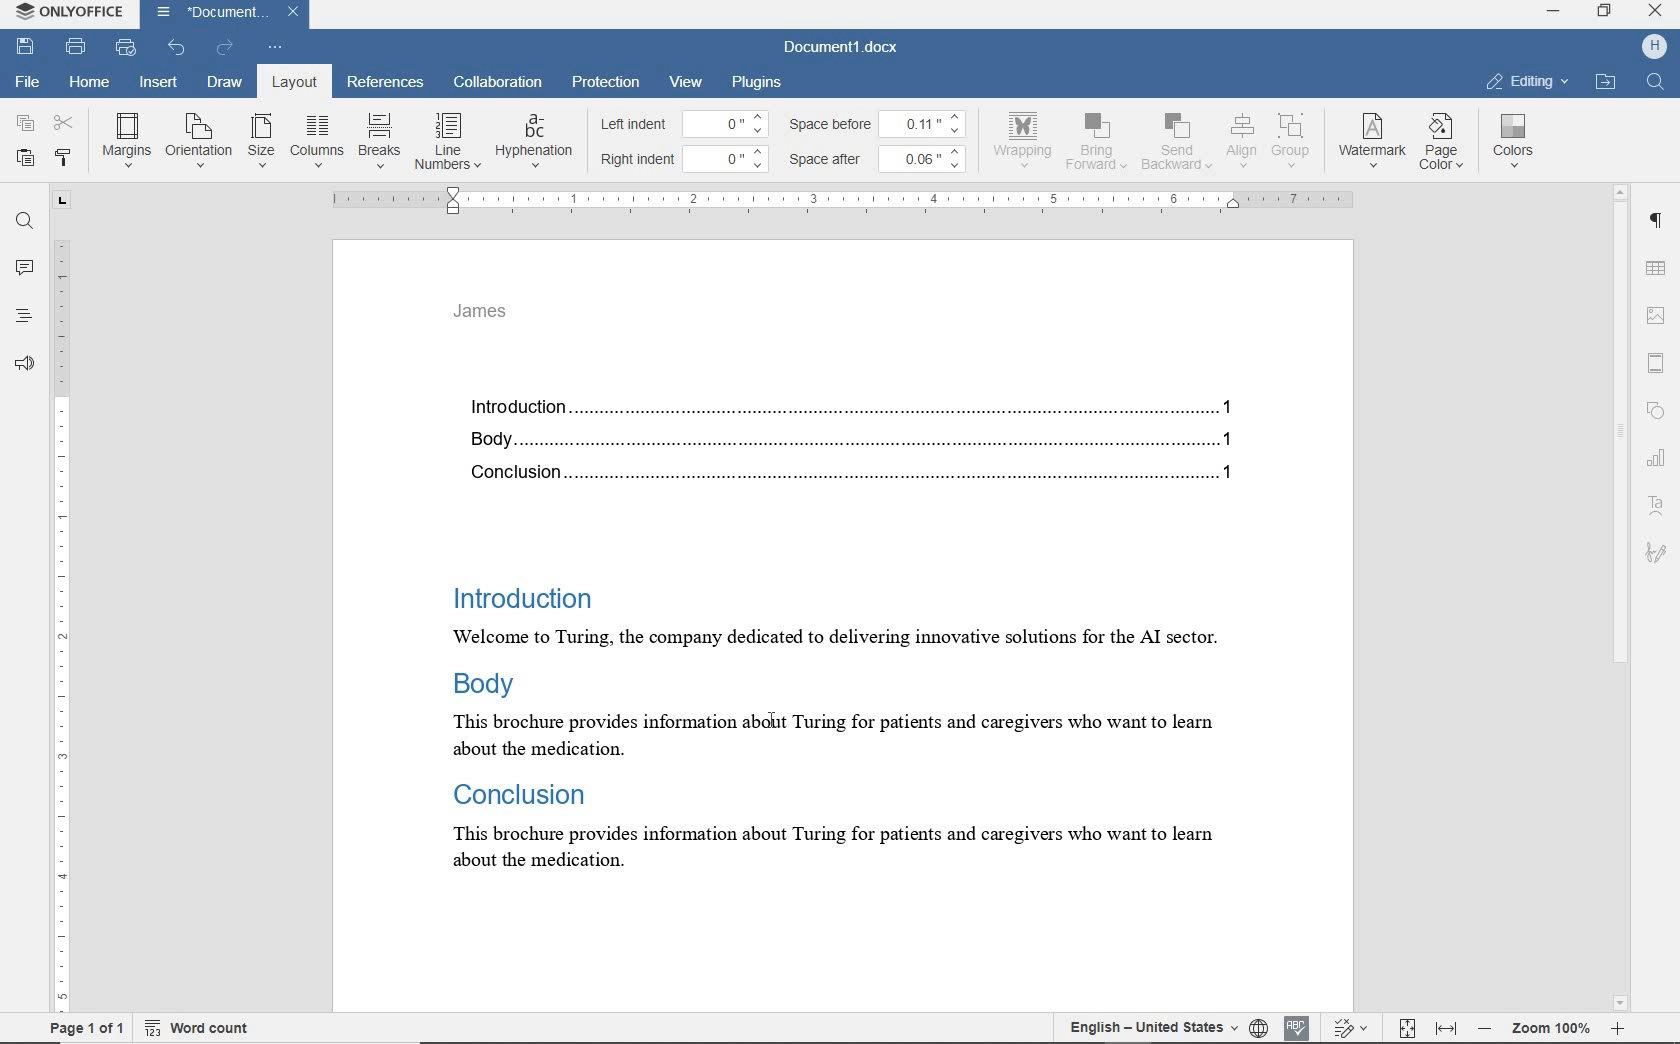 The height and width of the screenshot is (1044, 1680). Describe the element at coordinates (1659, 462) in the screenshot. I see `chart` at that location.